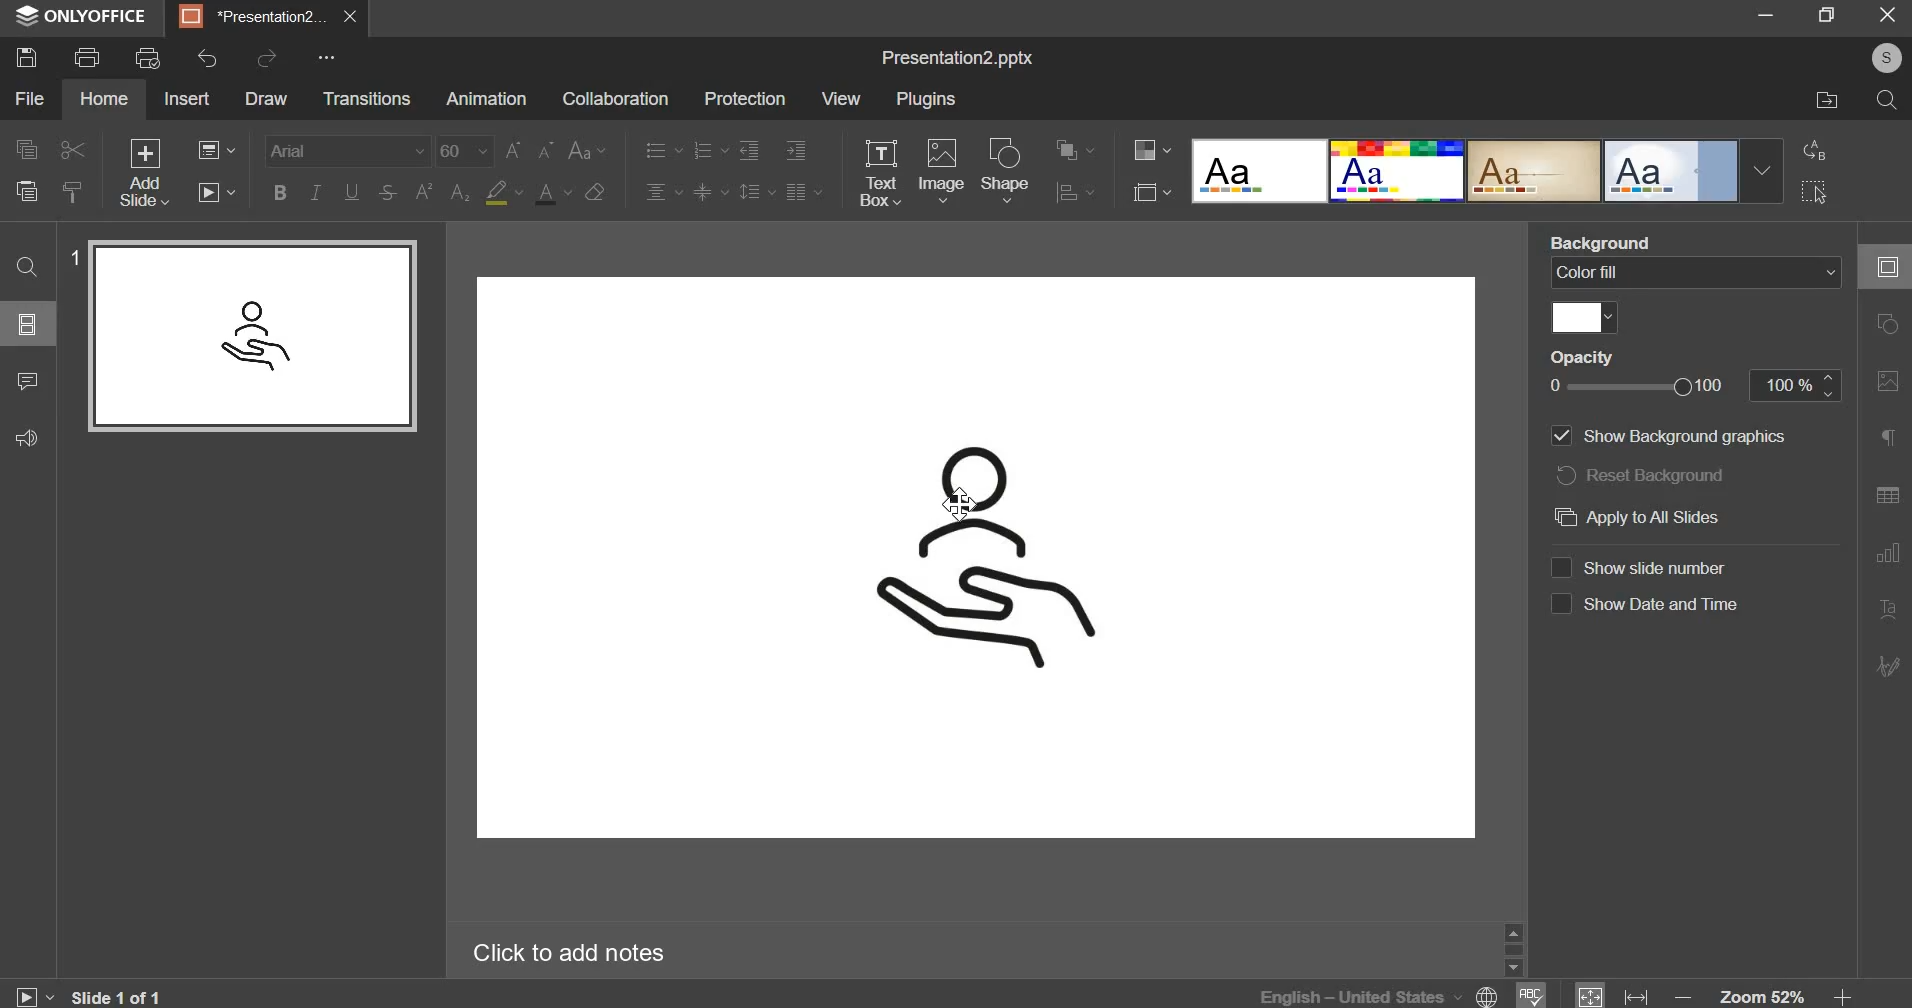 This screenshot has width=1912, height=1008. I want to click on exit, so click(1887, 13).